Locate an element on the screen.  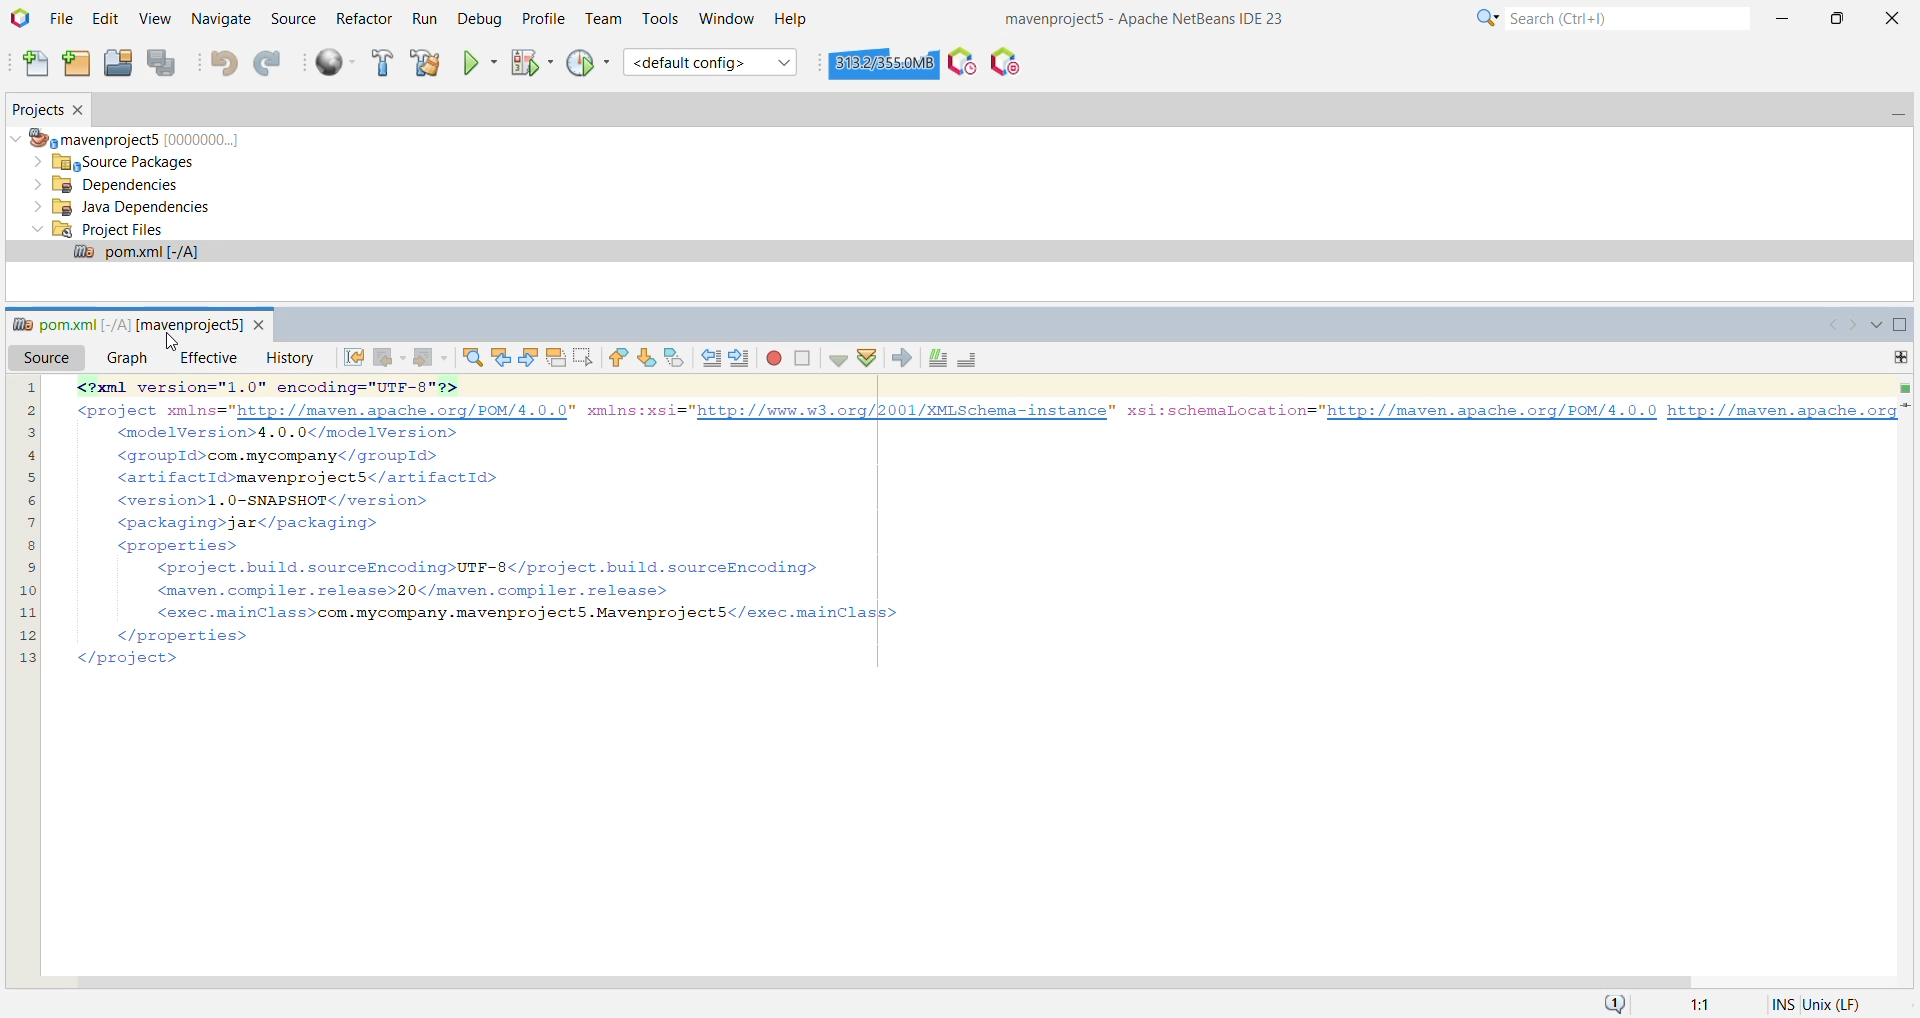
Maximize Window is located at coordinates (1902, 326).